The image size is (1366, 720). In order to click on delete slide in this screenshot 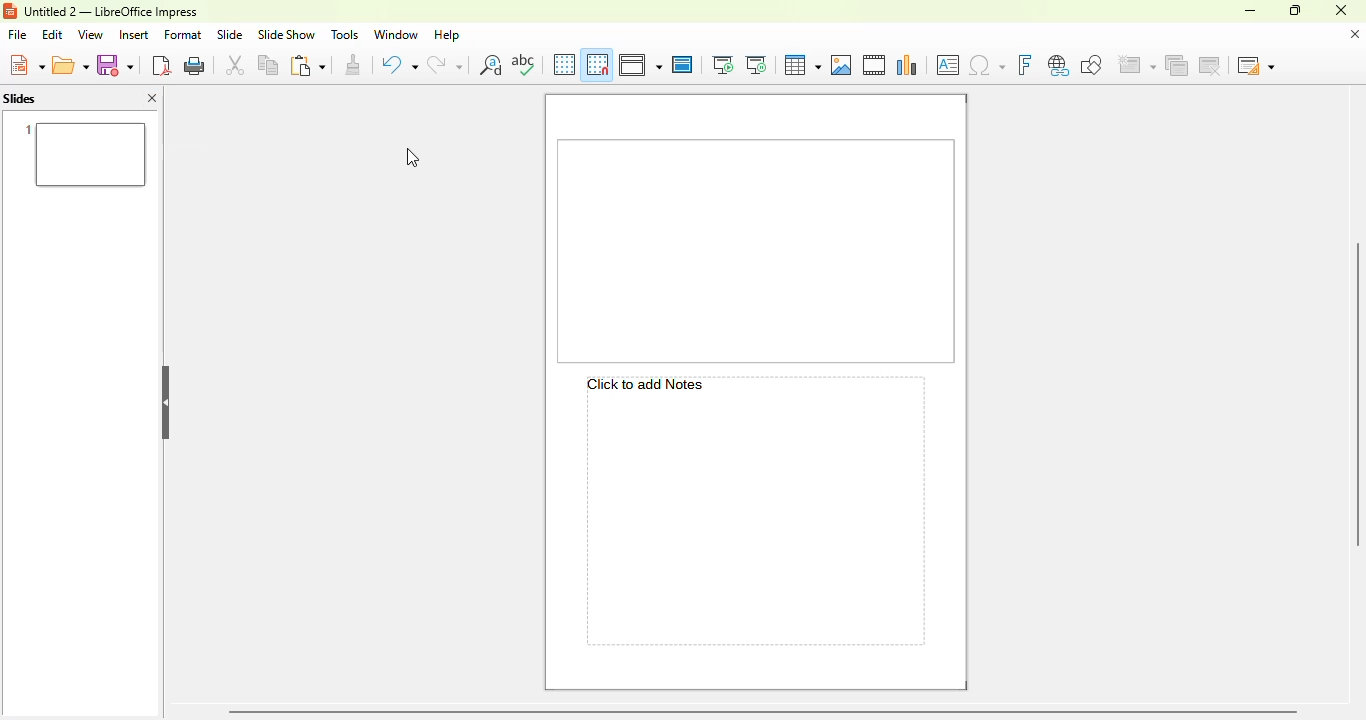, I will do `click(1209, 64)`.